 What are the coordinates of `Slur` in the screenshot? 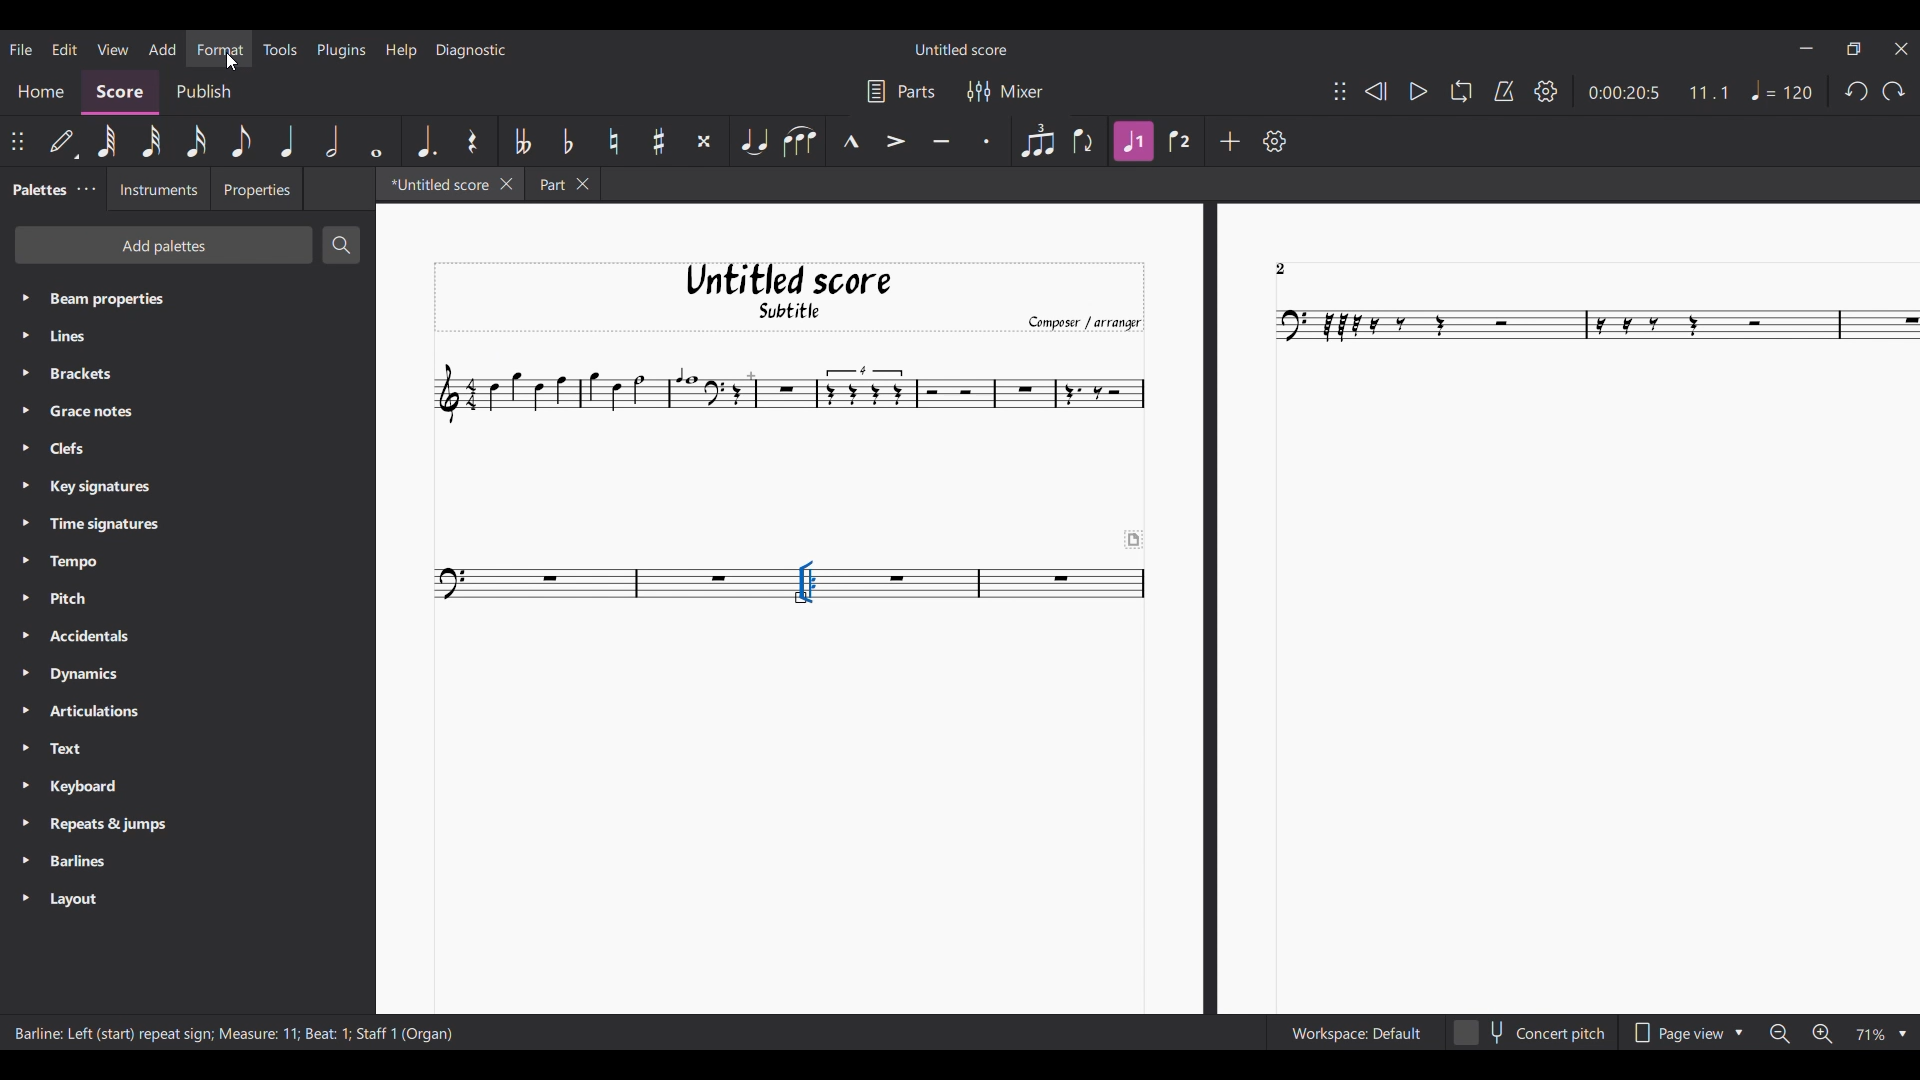 It's located at (799, 141).